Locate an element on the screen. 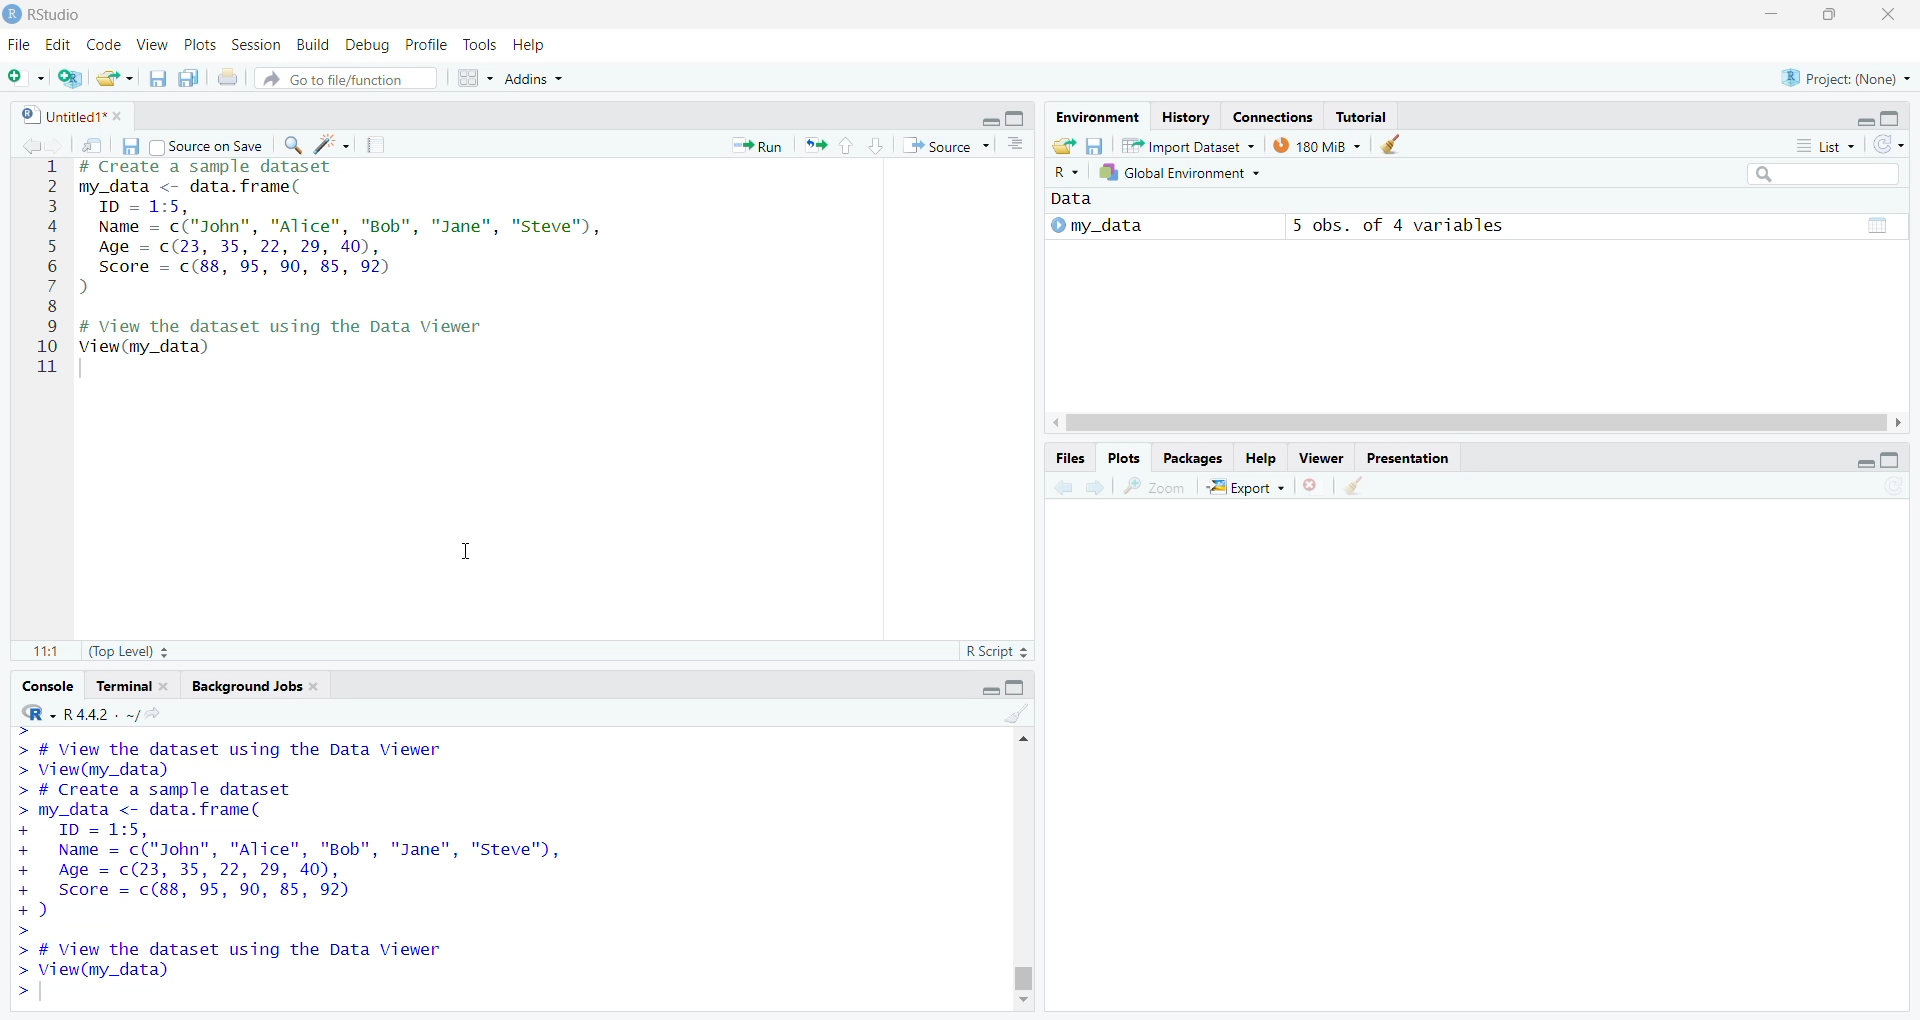  My_data is located at coordinates (1096, 228).